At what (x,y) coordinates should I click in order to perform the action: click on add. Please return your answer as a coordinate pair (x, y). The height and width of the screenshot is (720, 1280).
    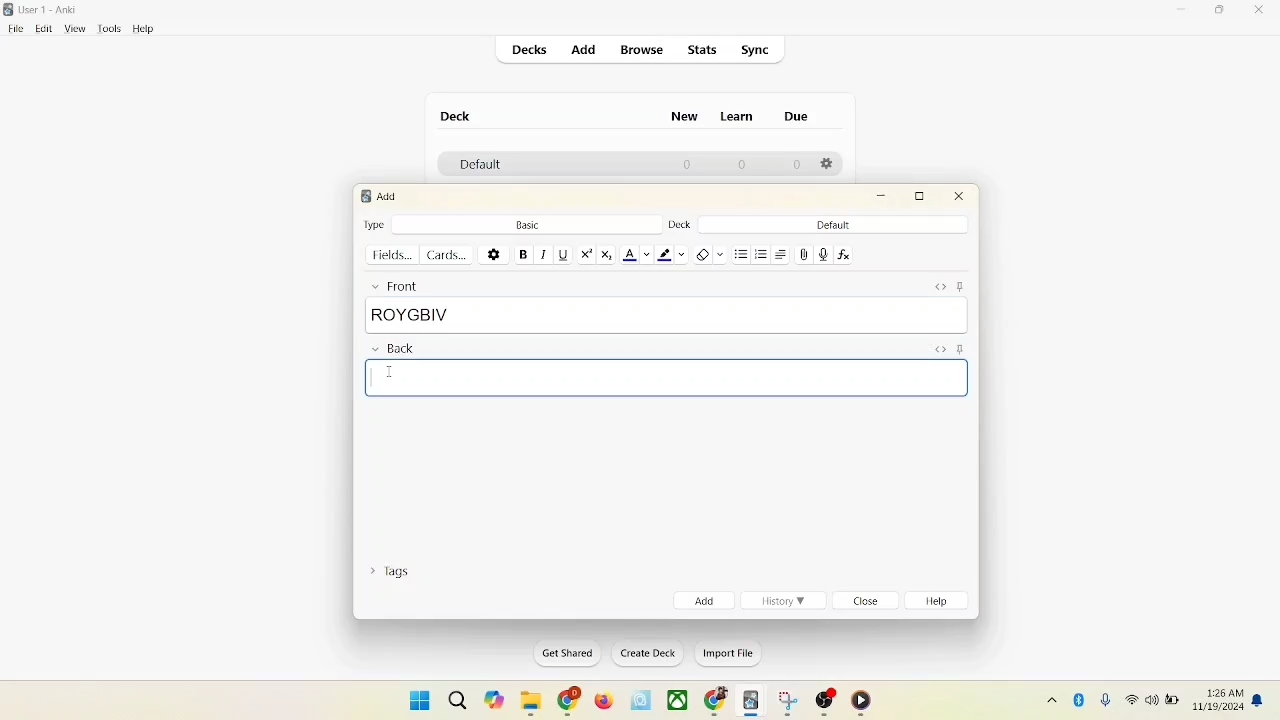
    Looking at the image, I should click on (389, 196).